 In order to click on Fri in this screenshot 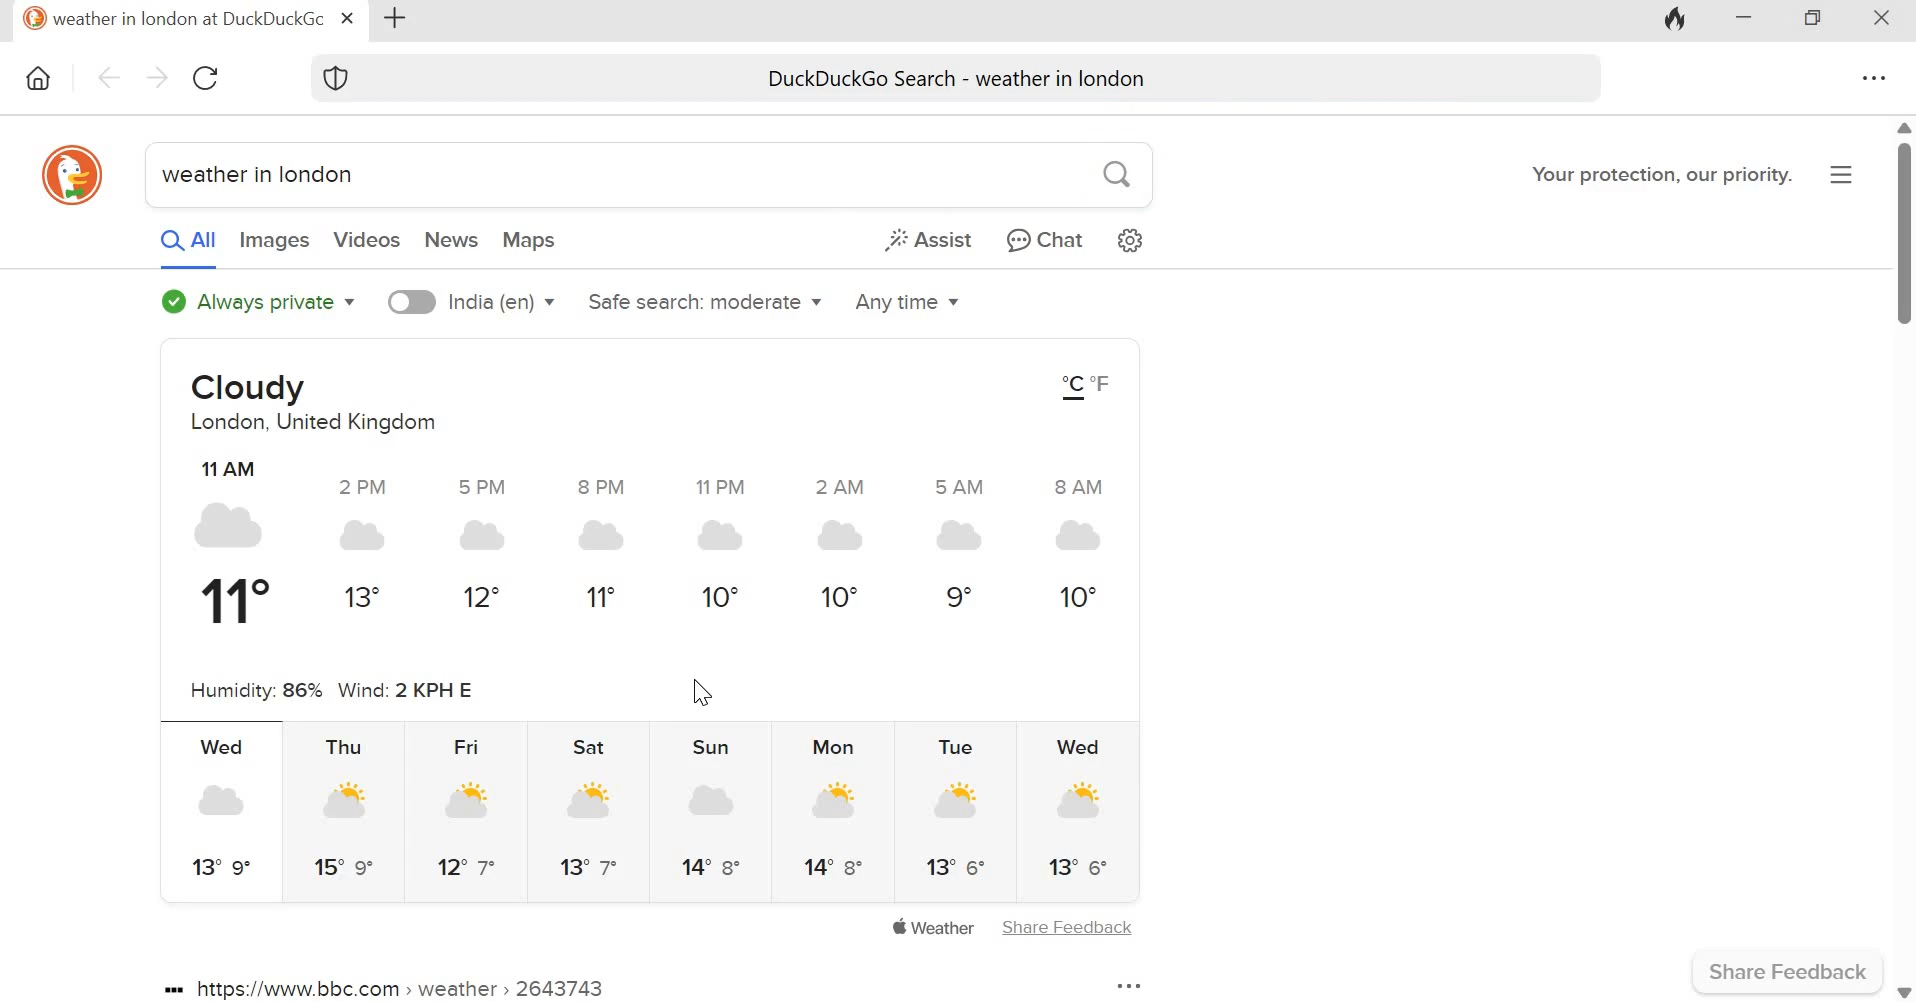, I will do `click(466, 747)`.